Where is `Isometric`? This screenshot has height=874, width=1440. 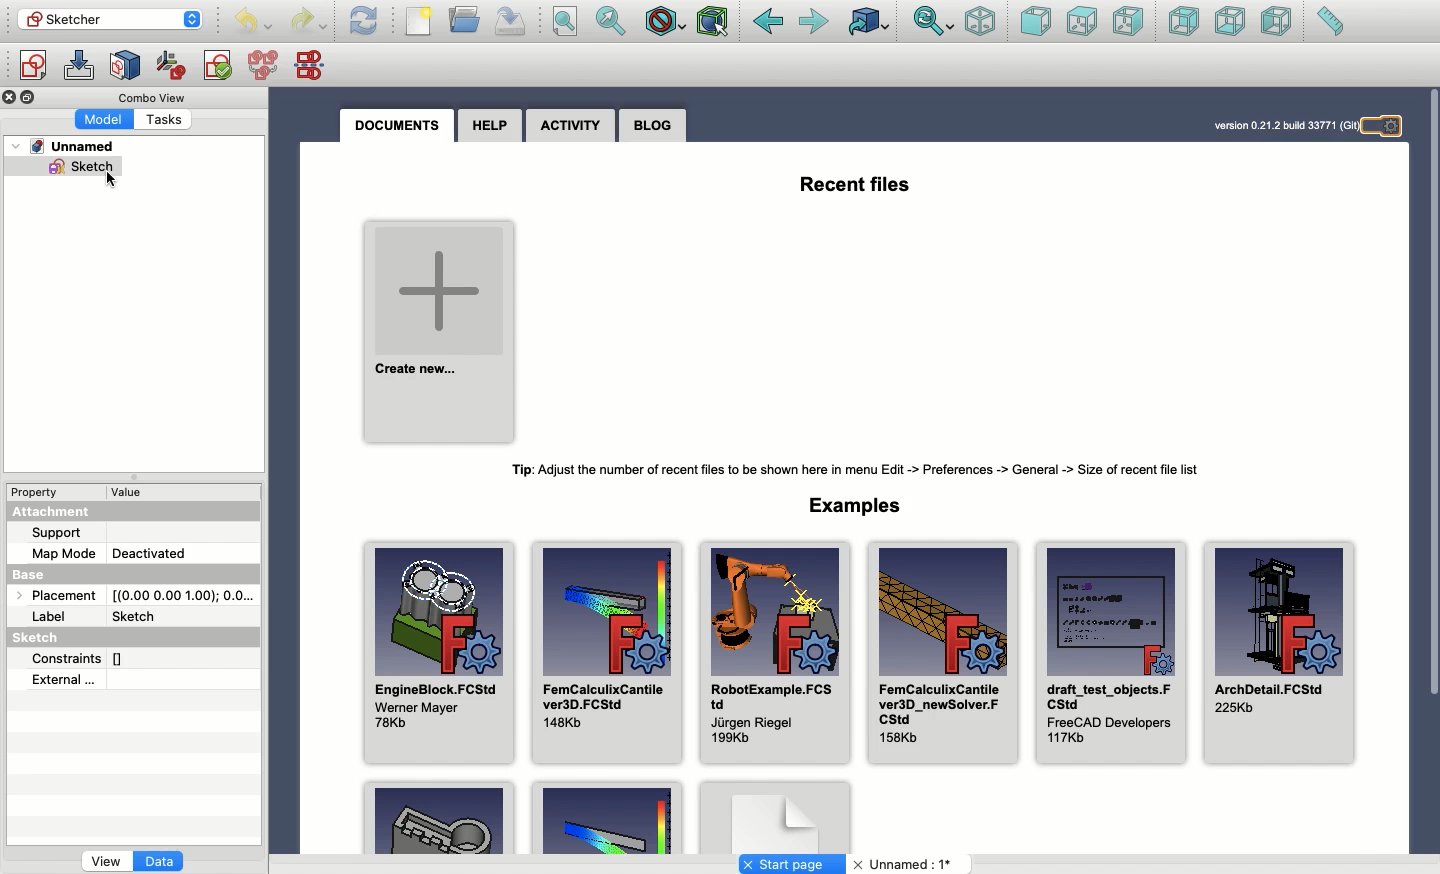
Isometric is located at coordinates (981, 21).